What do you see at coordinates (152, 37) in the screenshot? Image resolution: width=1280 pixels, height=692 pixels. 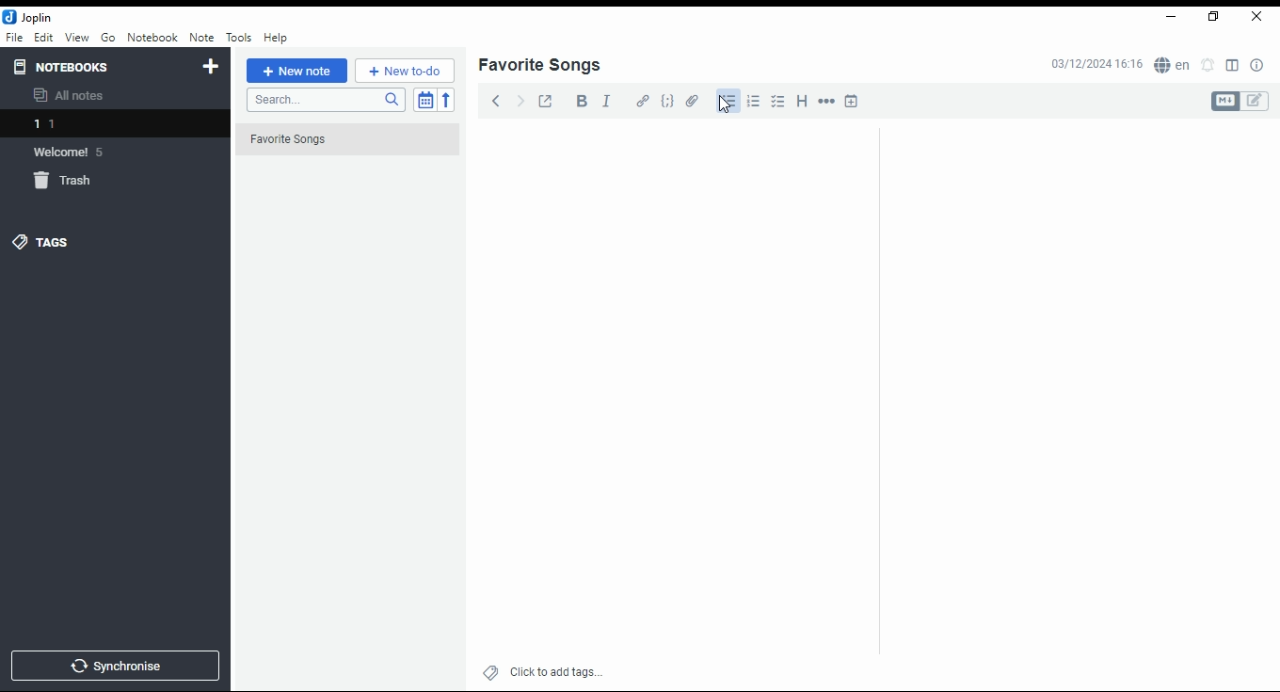 I see `notebook` at bounding box center [152, 37].